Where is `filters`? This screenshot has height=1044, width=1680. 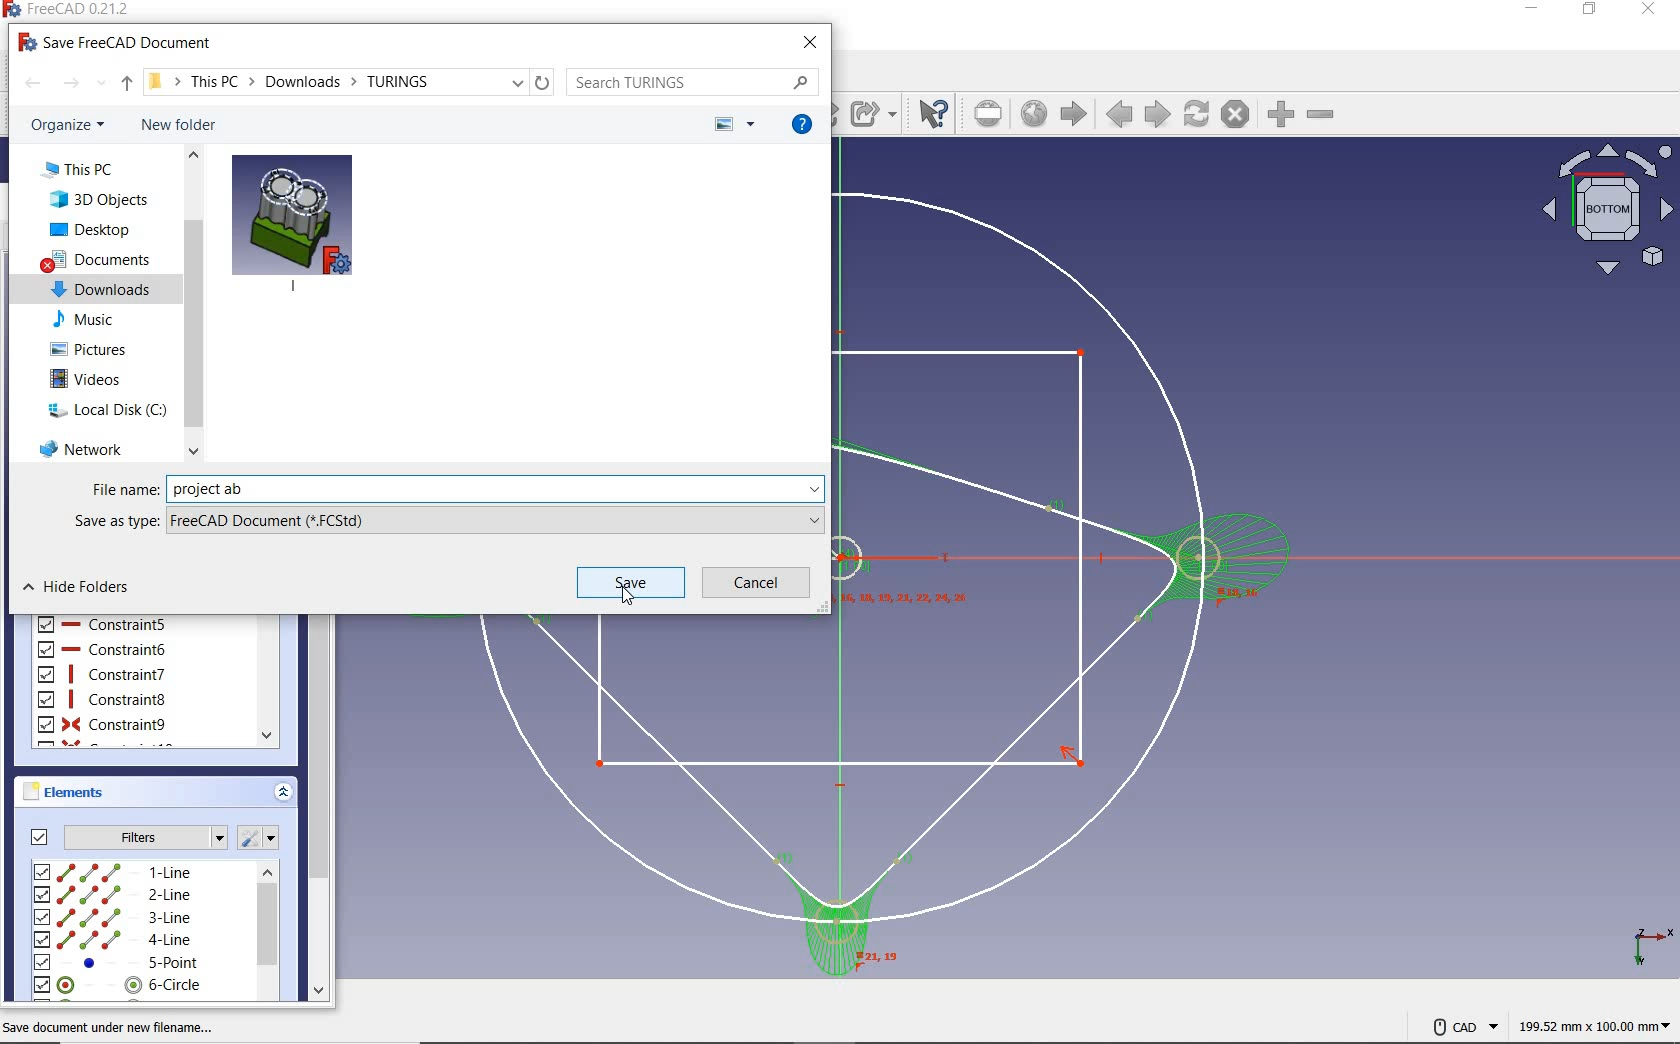
filters is located at coordinates (122, 836).